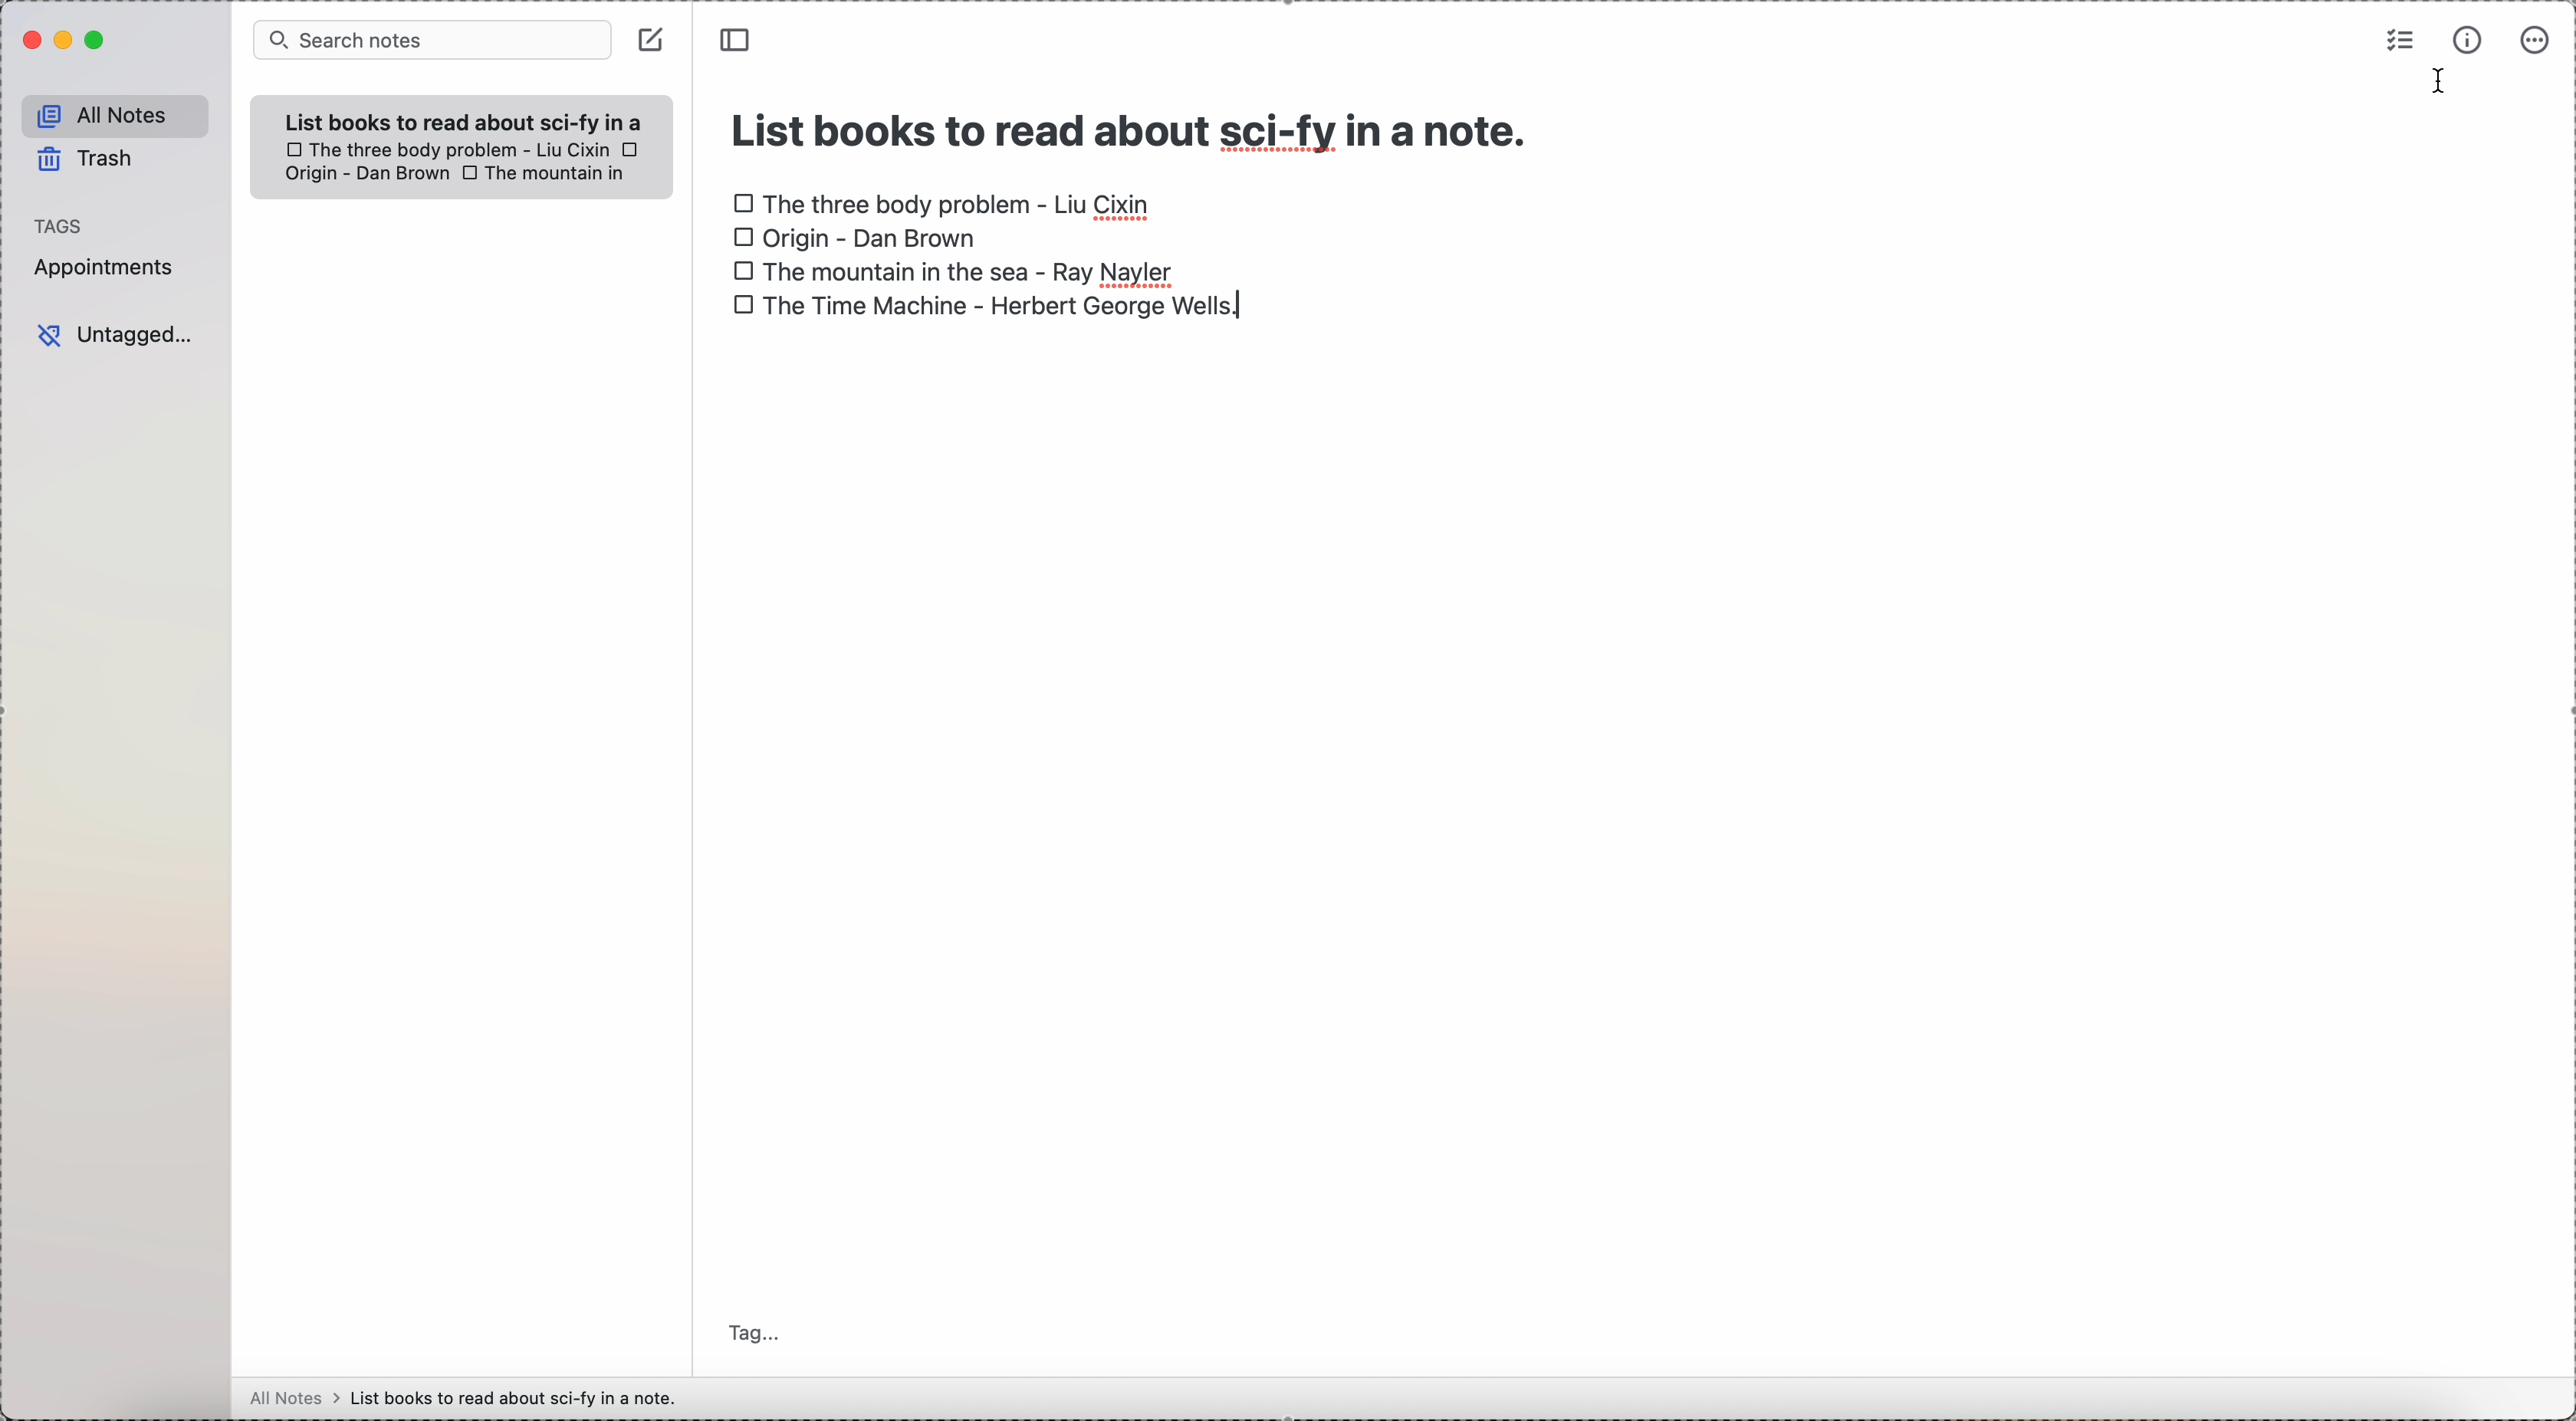 This screenshot has width=2576, height=1421. Describe the element at coordinates (87, 160) in the screenshot. I see `trash` at that location.